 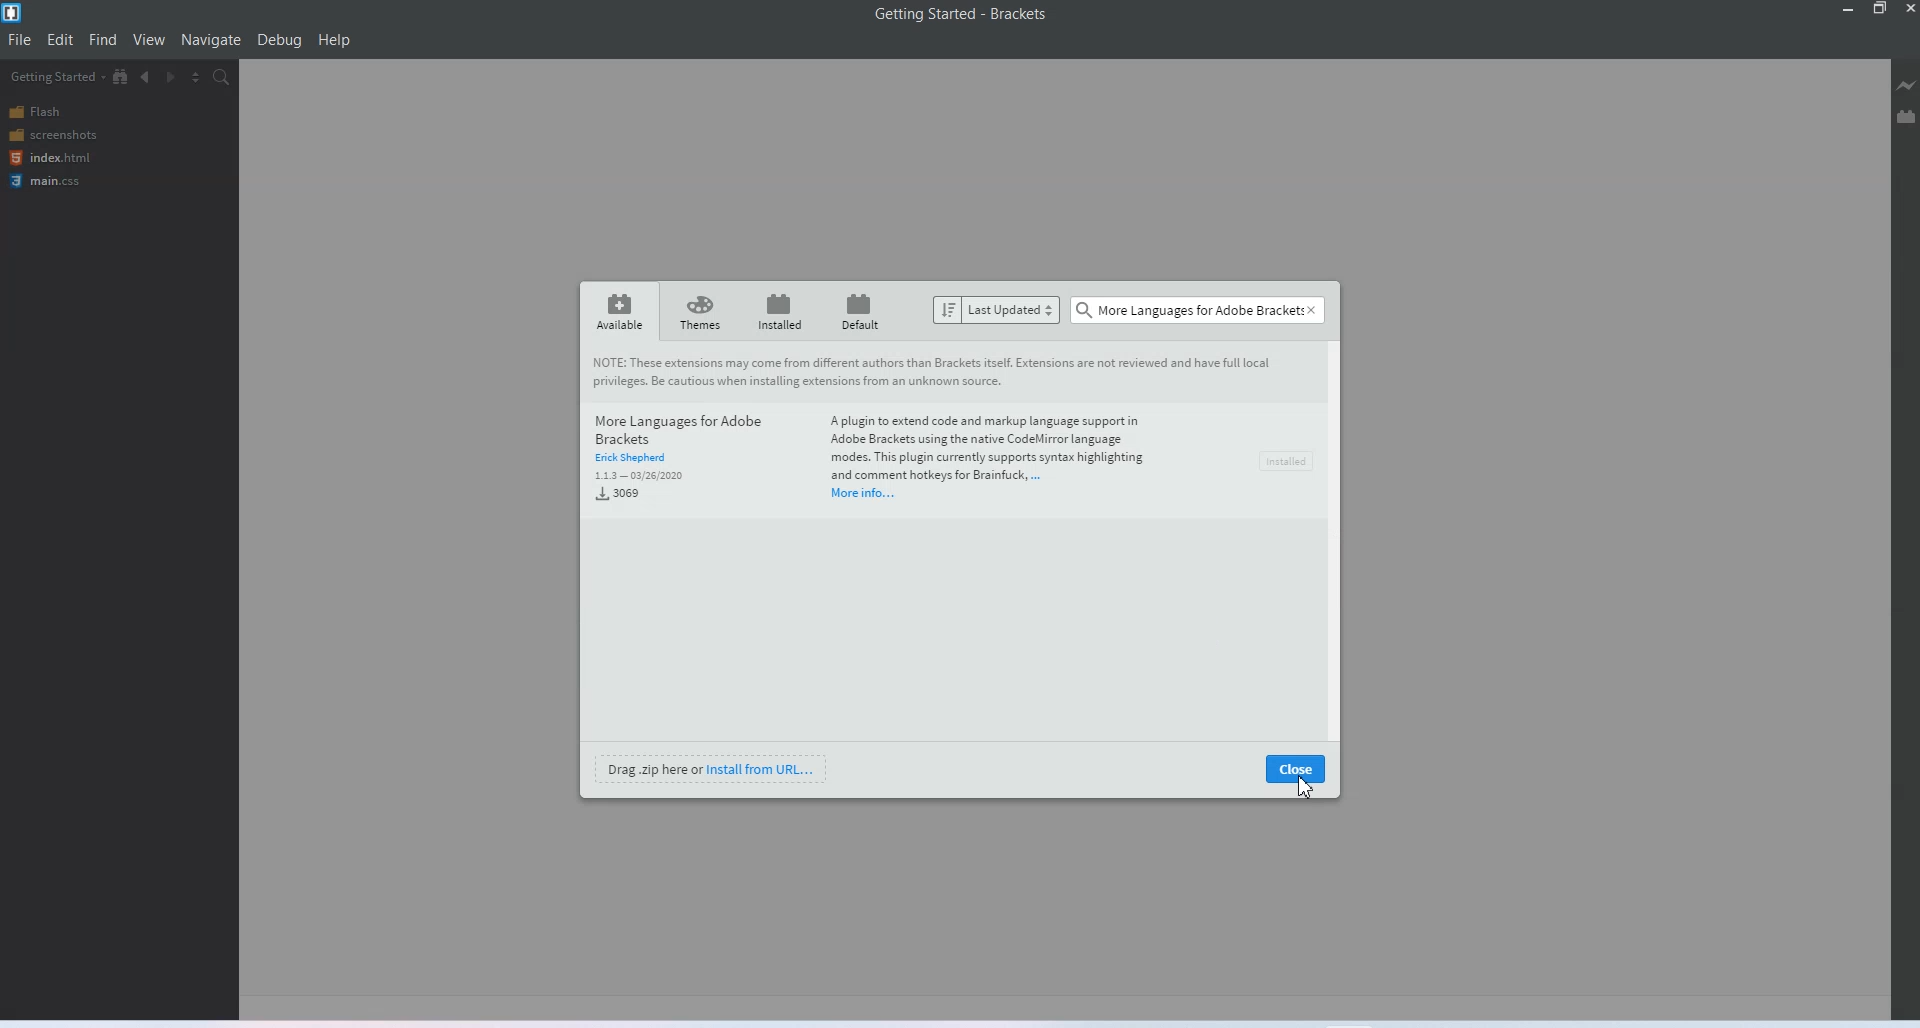 I want to click on Screenshots, so click(x=67, y=136).